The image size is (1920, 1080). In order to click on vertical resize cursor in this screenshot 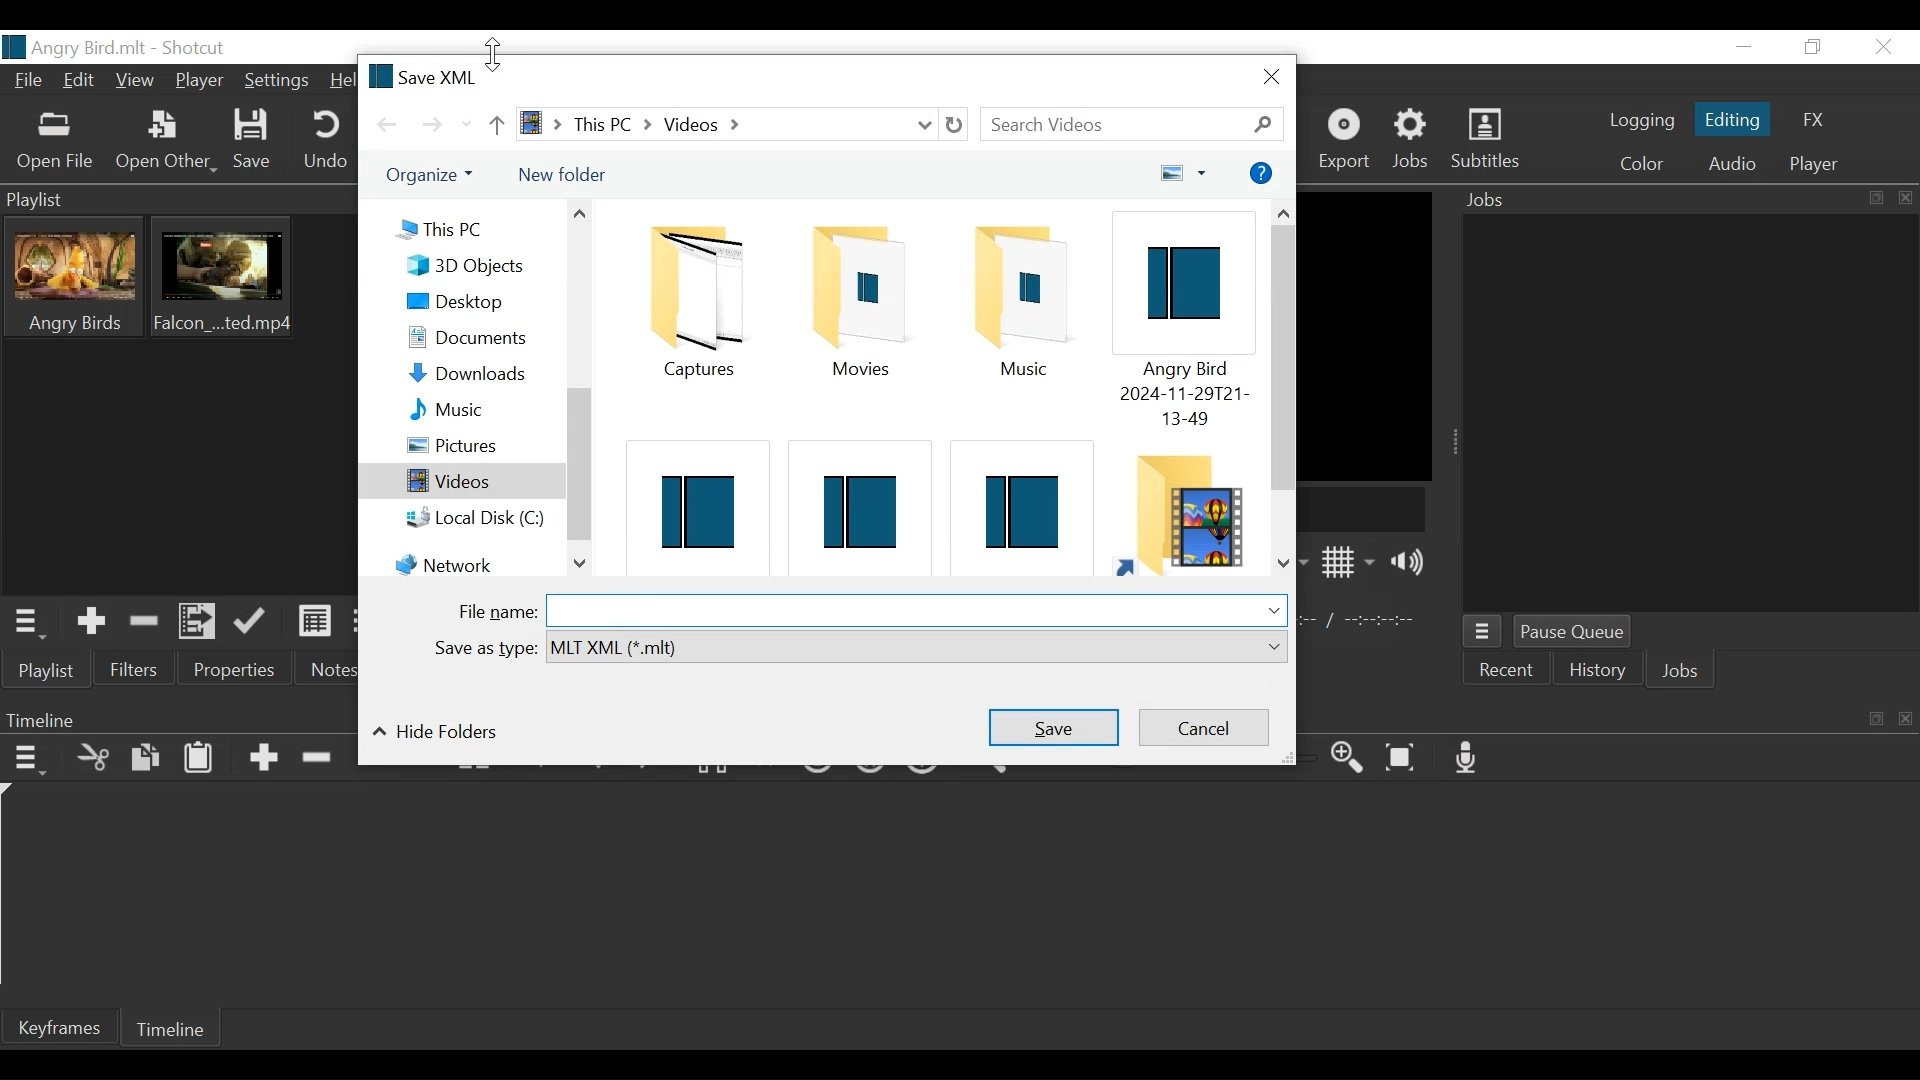, I will do `click(492, 53)`.